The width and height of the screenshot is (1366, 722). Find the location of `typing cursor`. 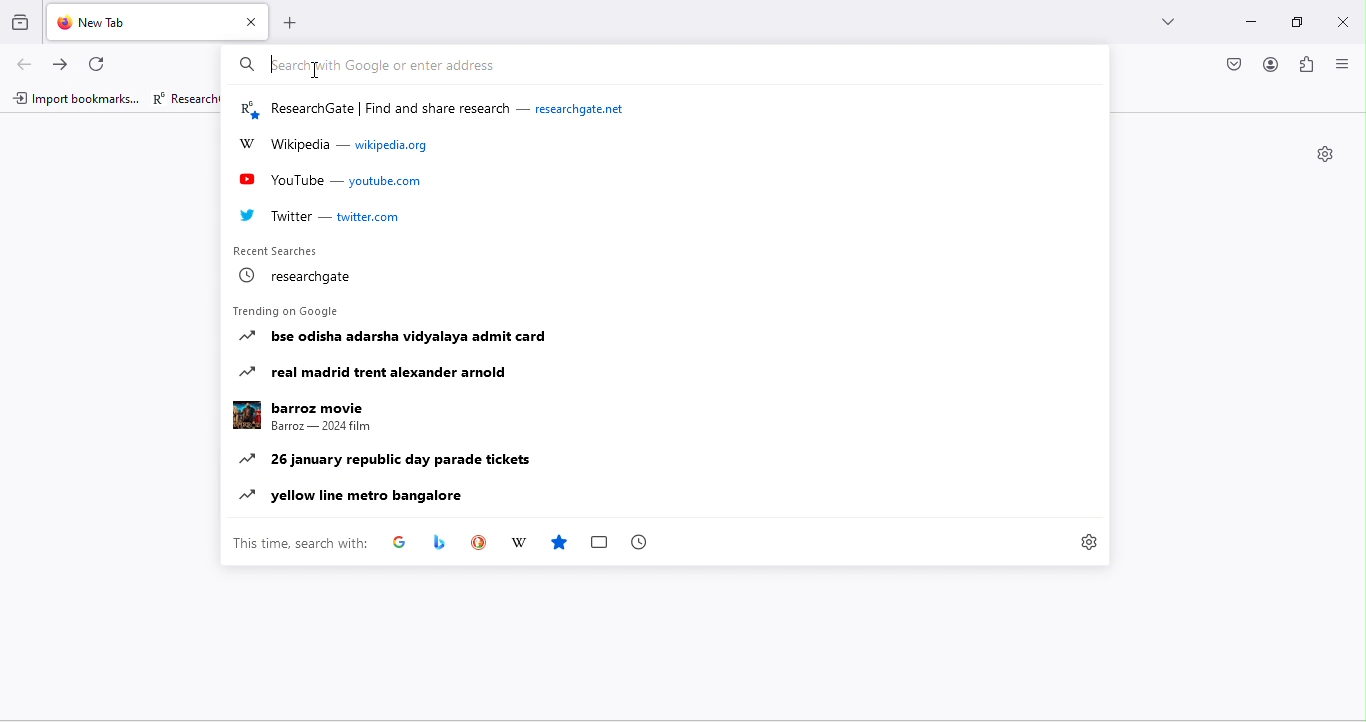

typing cursor is located at coordinates (318, 69).